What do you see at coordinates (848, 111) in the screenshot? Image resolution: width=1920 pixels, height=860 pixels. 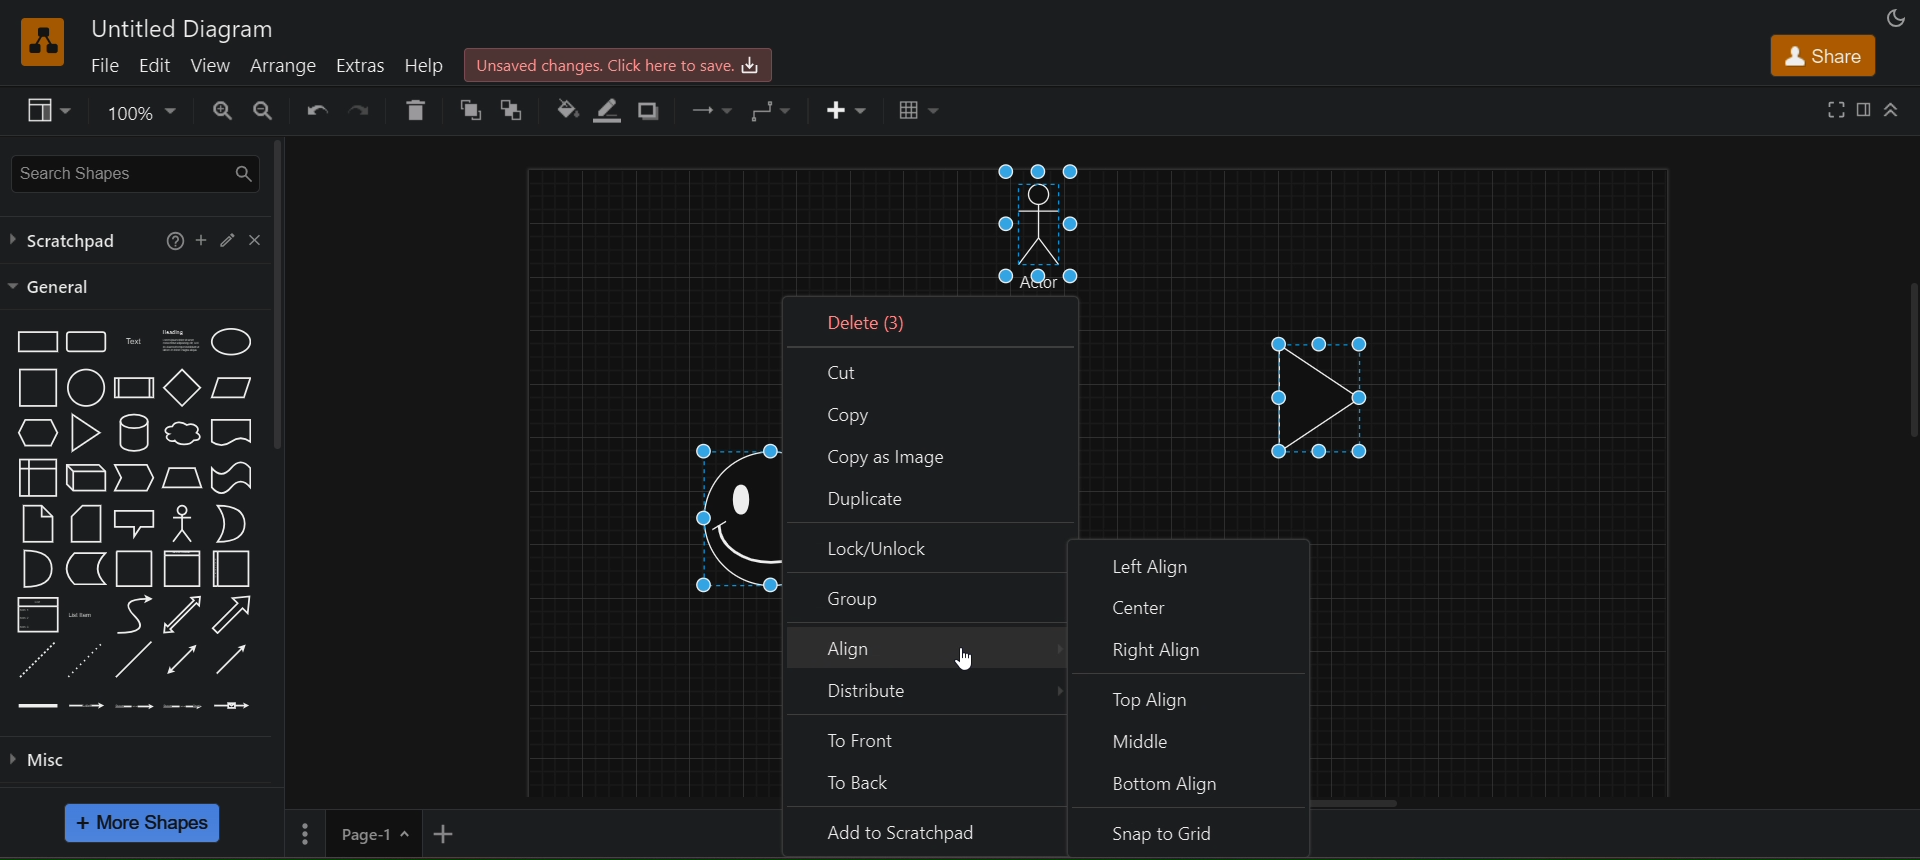 I see `insert ` at bounding box center [848, 111].